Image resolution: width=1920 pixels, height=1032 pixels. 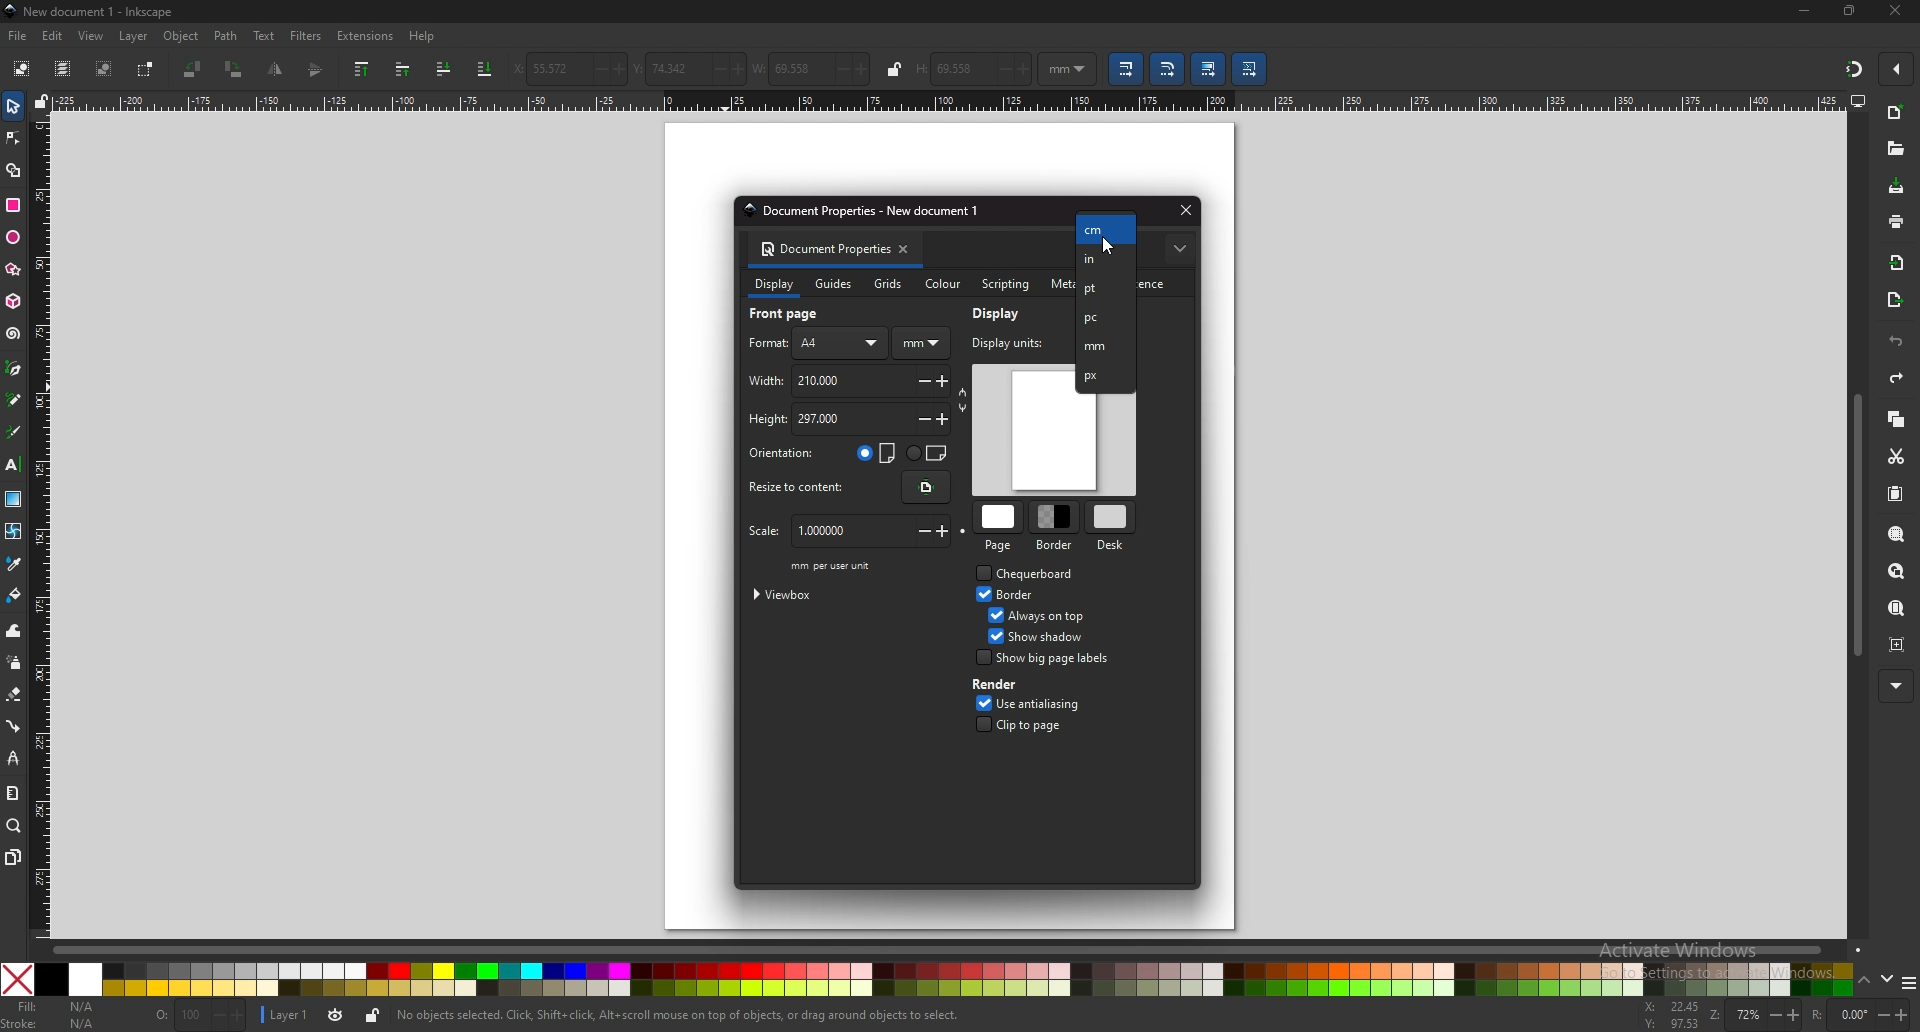 I want to click on move gradient, so click(x=1210, y=69).